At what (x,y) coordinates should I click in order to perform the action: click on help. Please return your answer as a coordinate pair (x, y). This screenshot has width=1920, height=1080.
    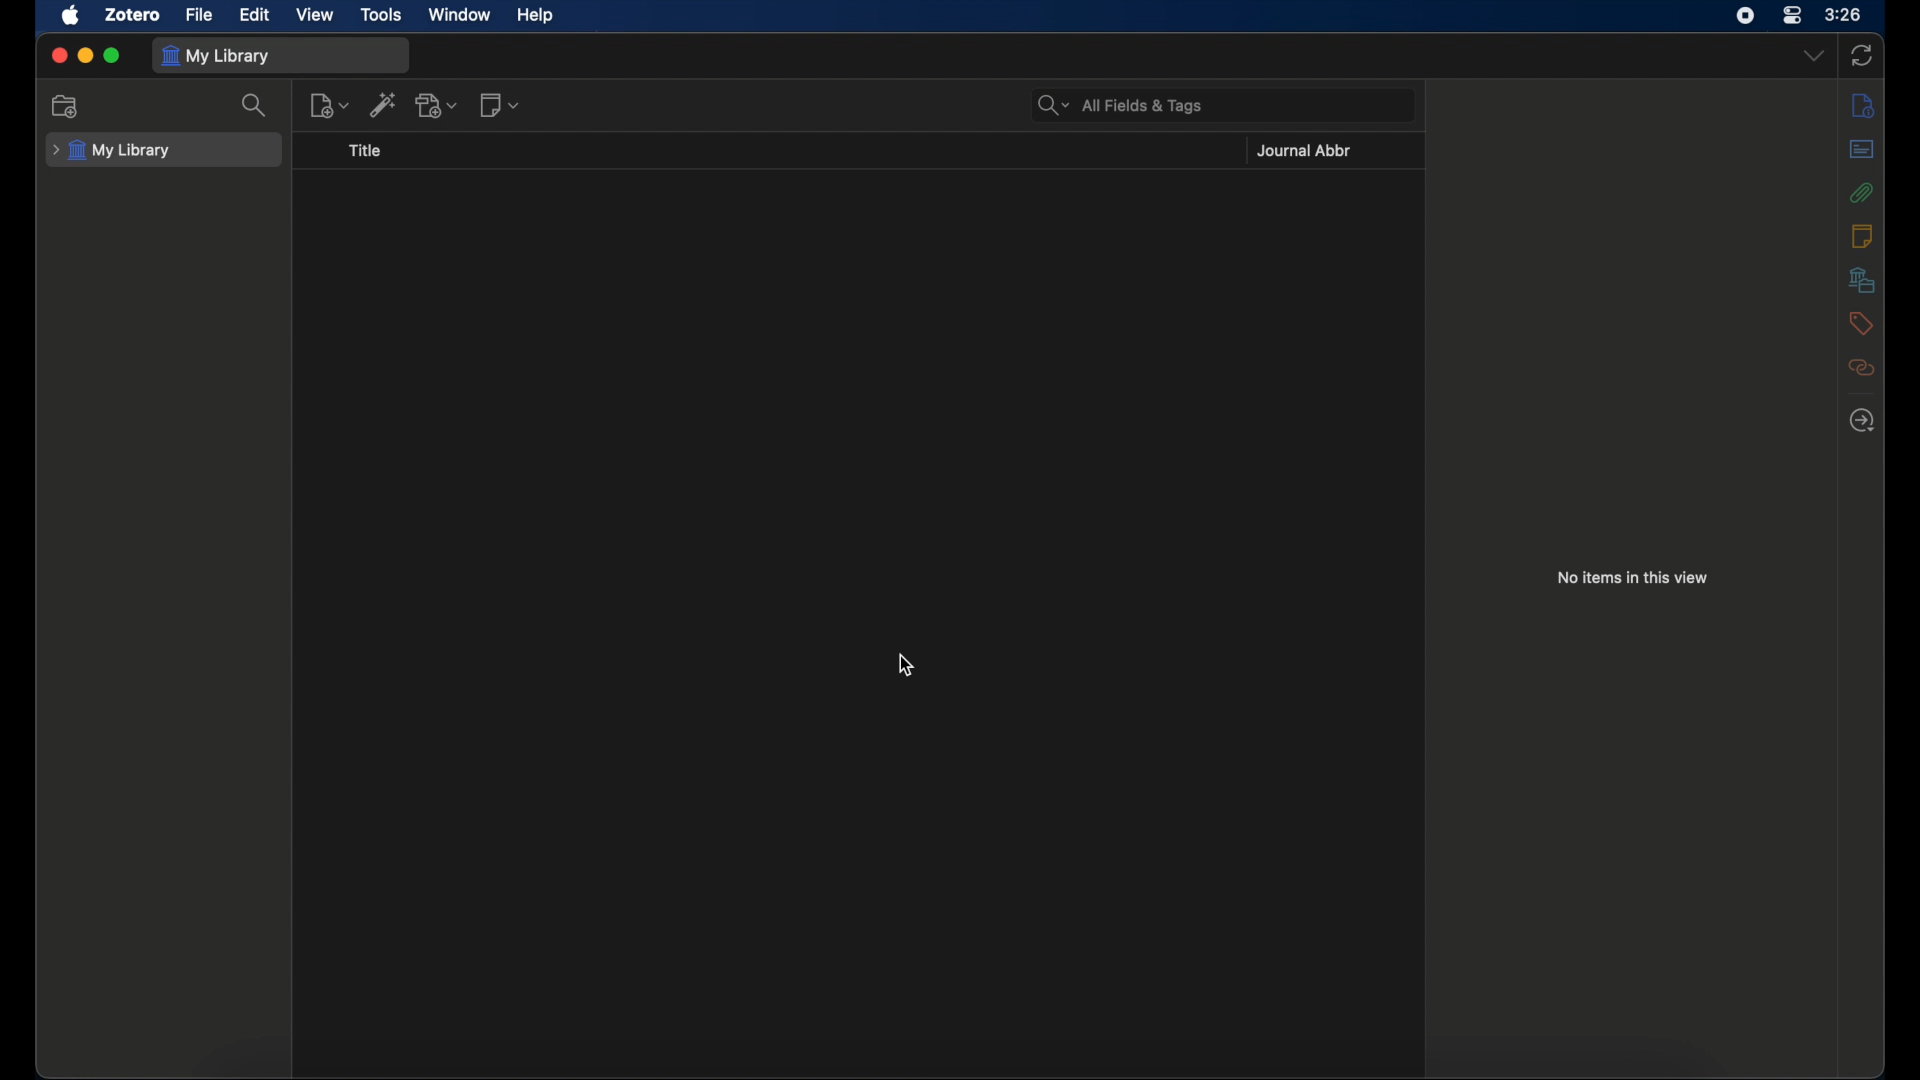
    Looking at the image, I should click on (536, 16).